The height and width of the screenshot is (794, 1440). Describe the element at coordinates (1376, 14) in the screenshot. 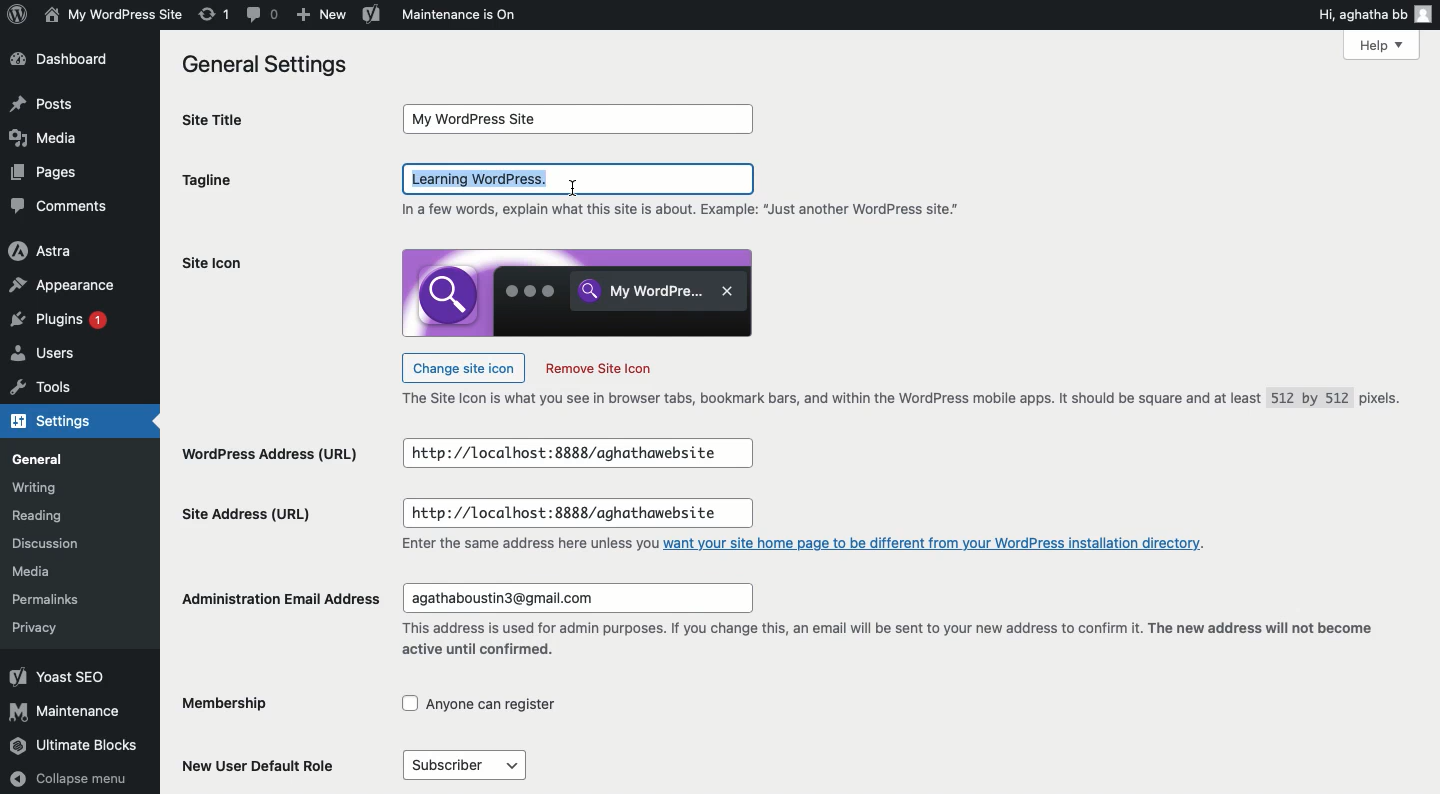

I see `Hi user` at that location.